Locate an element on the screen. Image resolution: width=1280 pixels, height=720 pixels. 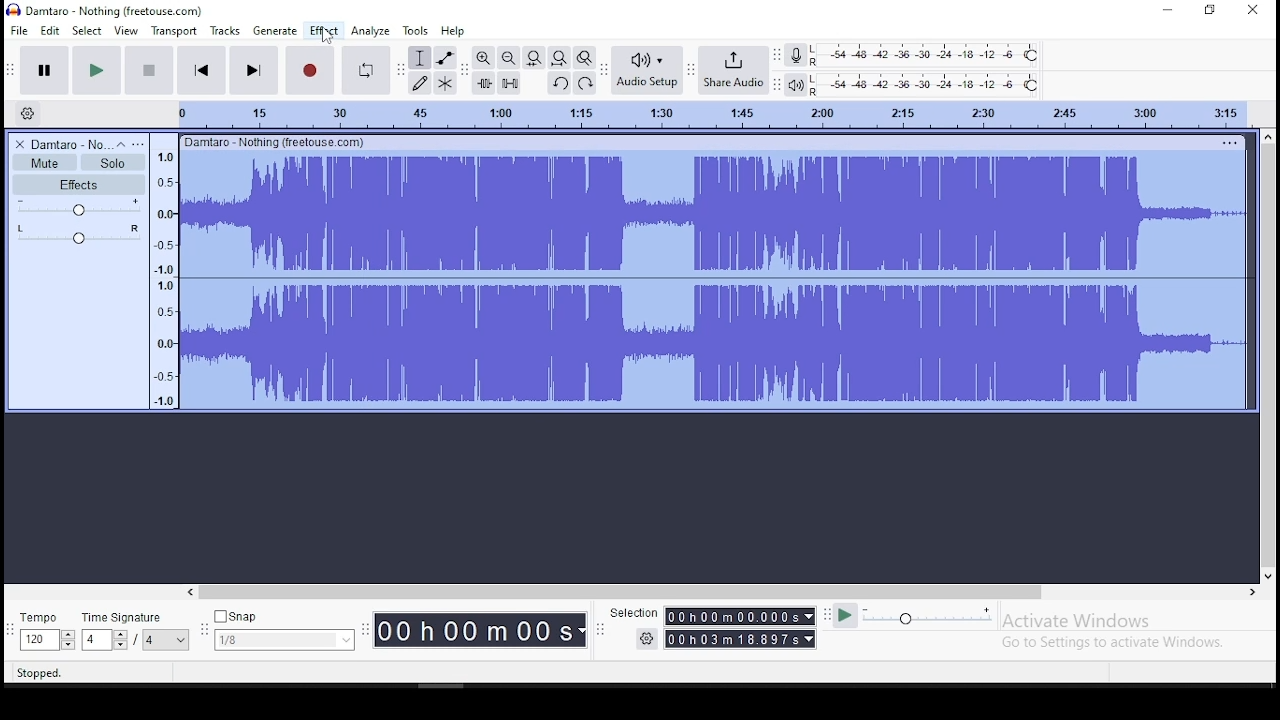
Go to Settings to activate Windows. is located at coordinates (1114, 644).